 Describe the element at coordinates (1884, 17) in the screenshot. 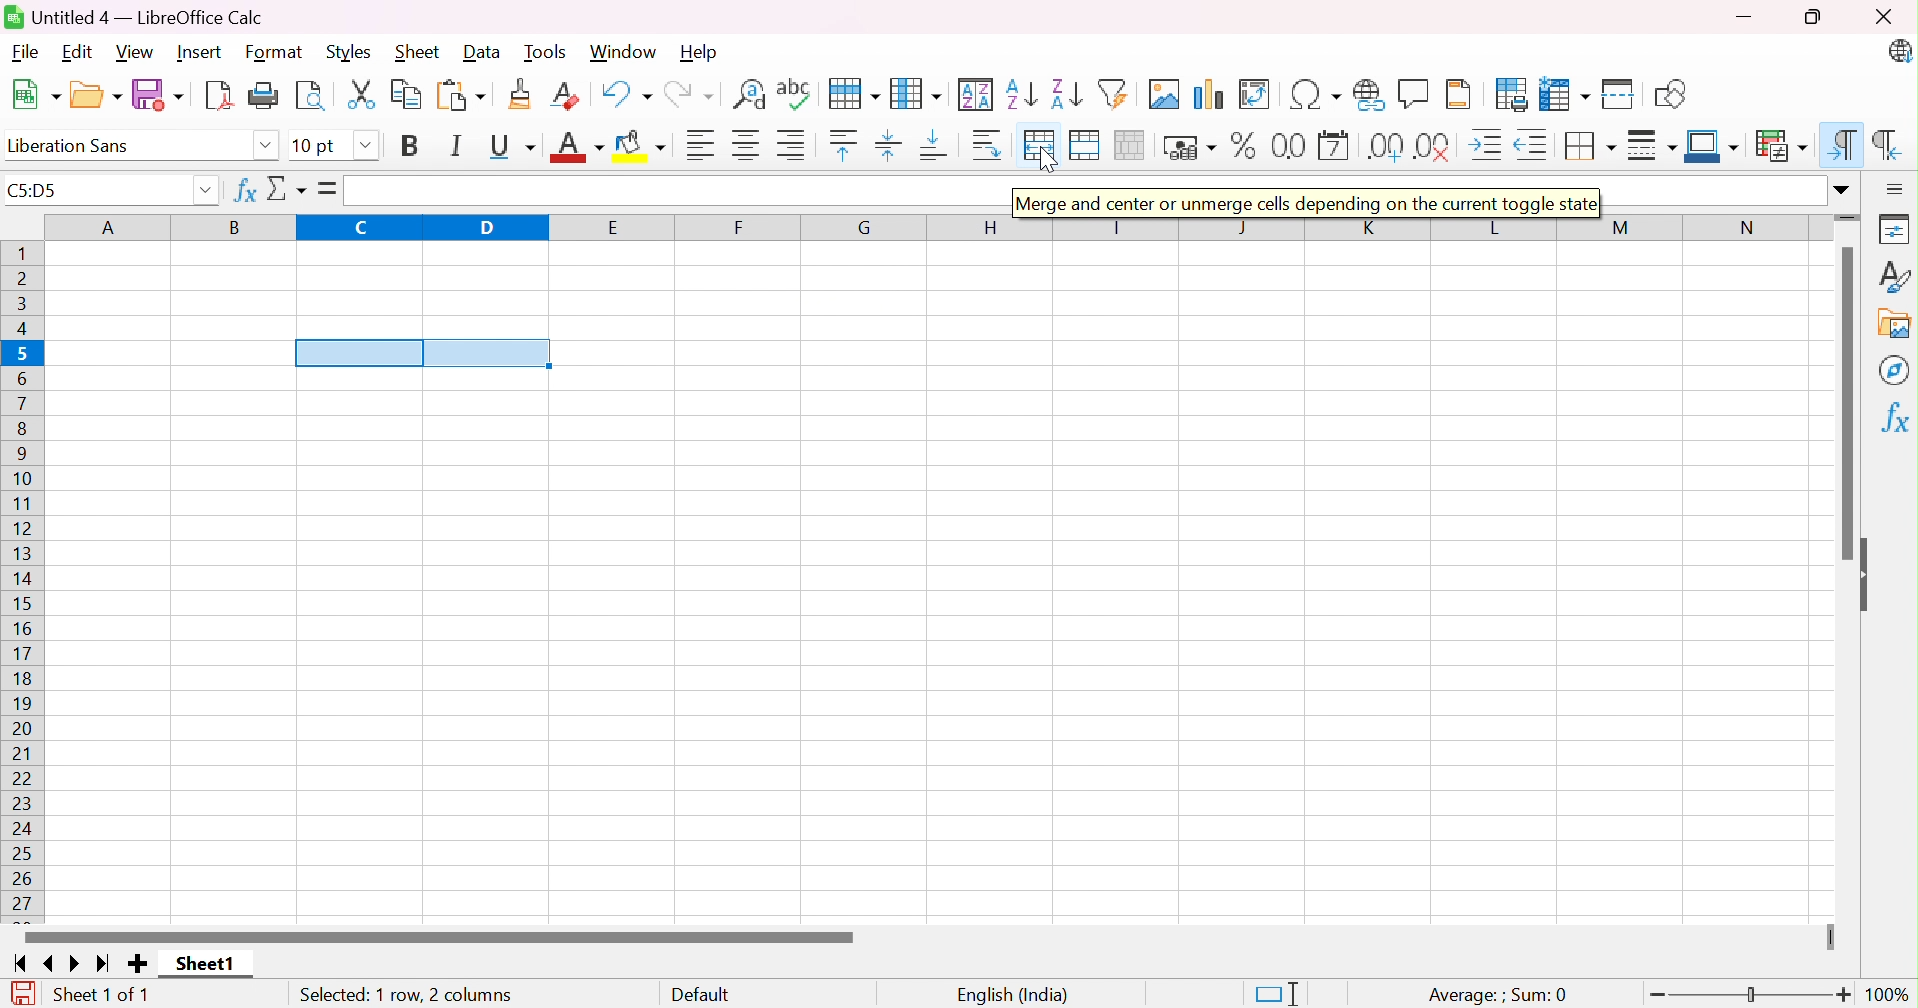

I see `Close` at that location.